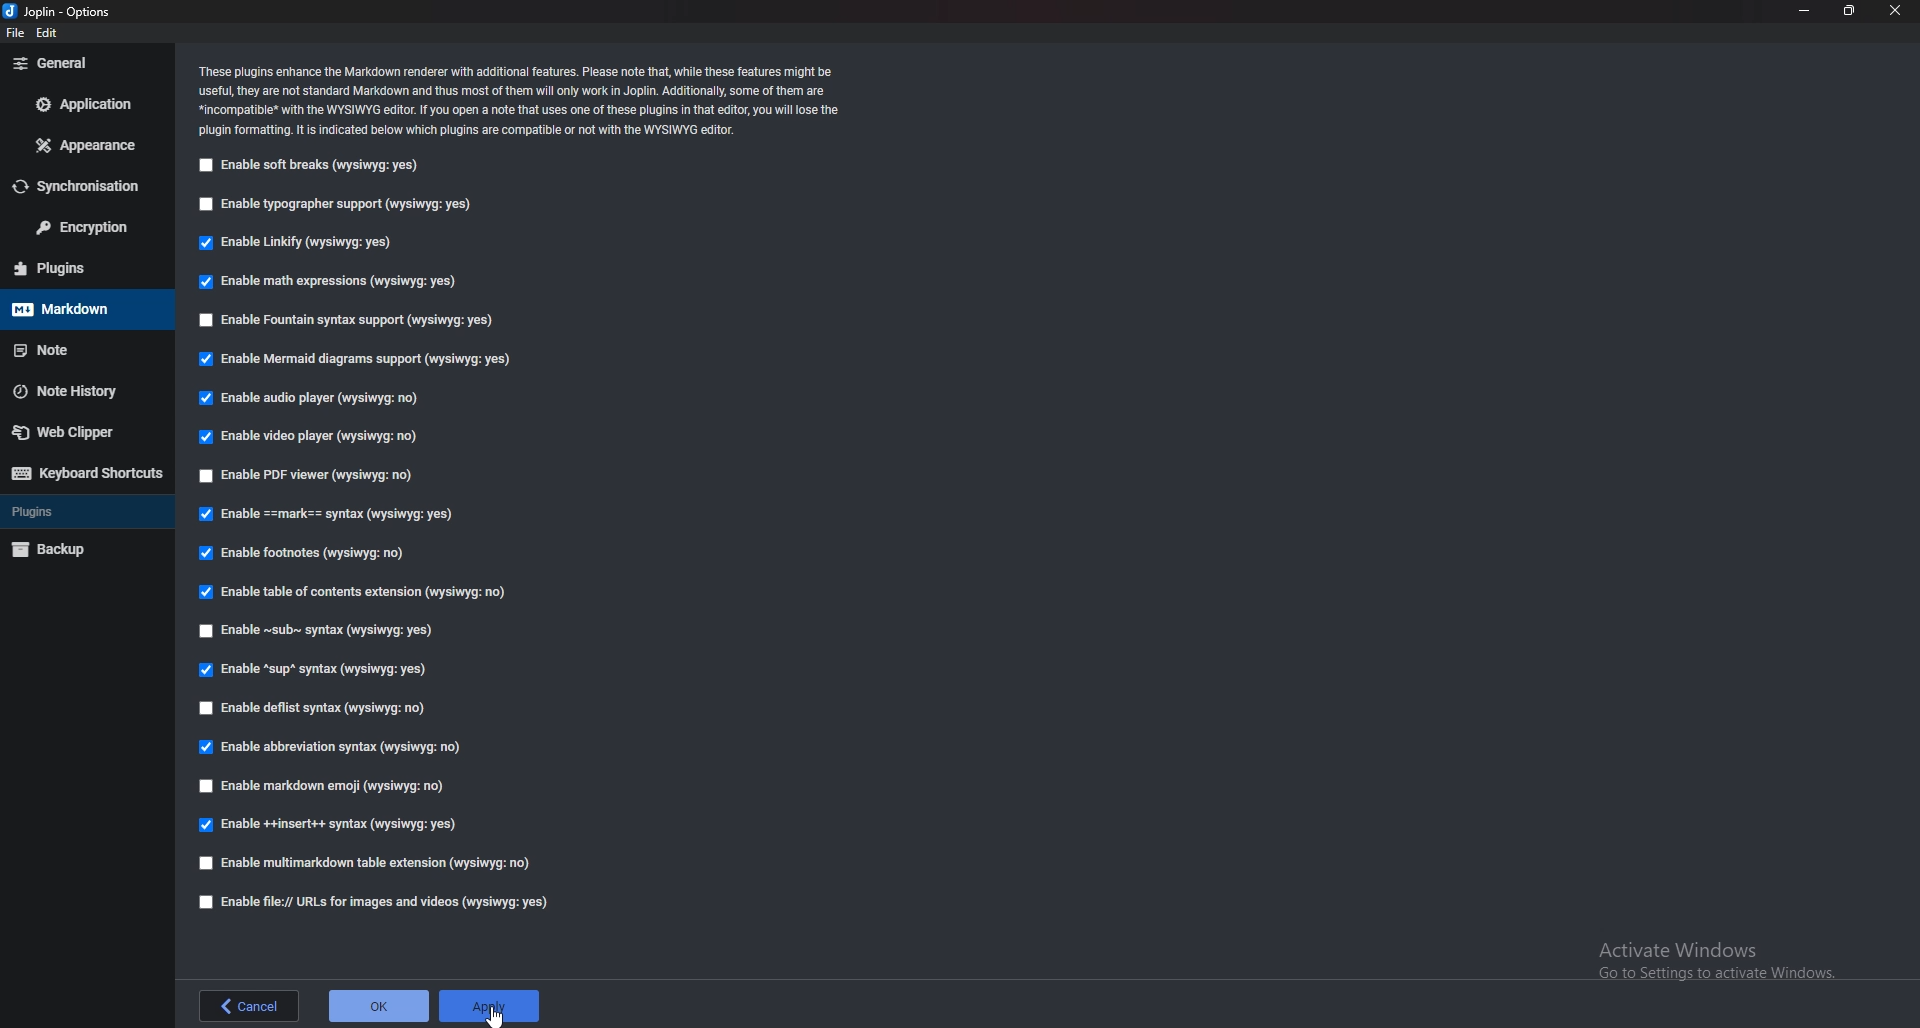 Image resolution: width=1920 pixels, height=1028 pixels. Describe the element at coordinates (344, 204) in the screenshot. I see `Enable typographer support` at that location.